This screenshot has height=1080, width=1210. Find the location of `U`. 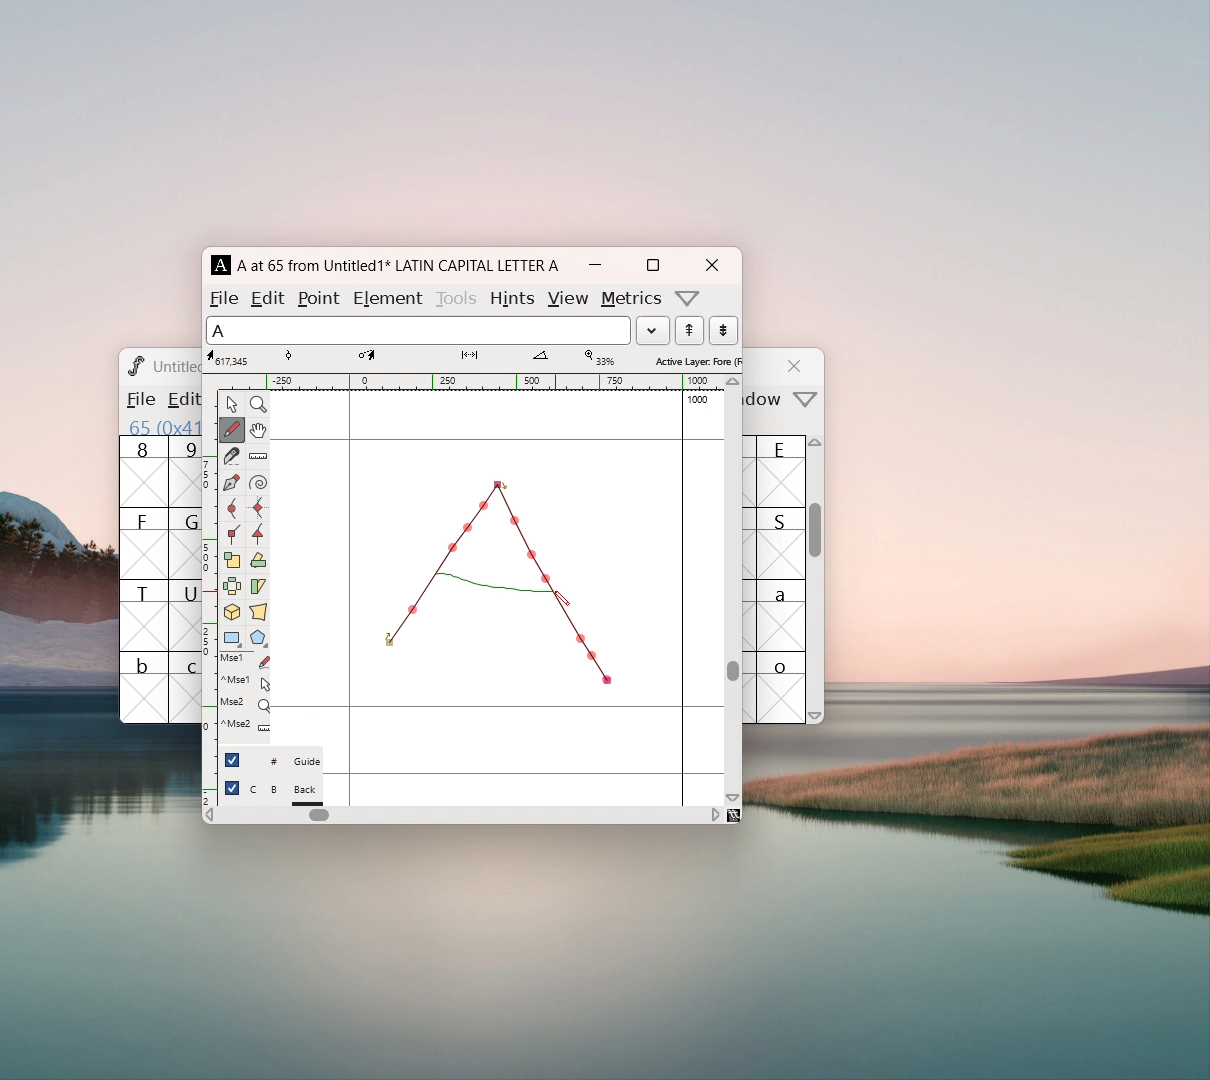

U is located at coordinates (185, 615).